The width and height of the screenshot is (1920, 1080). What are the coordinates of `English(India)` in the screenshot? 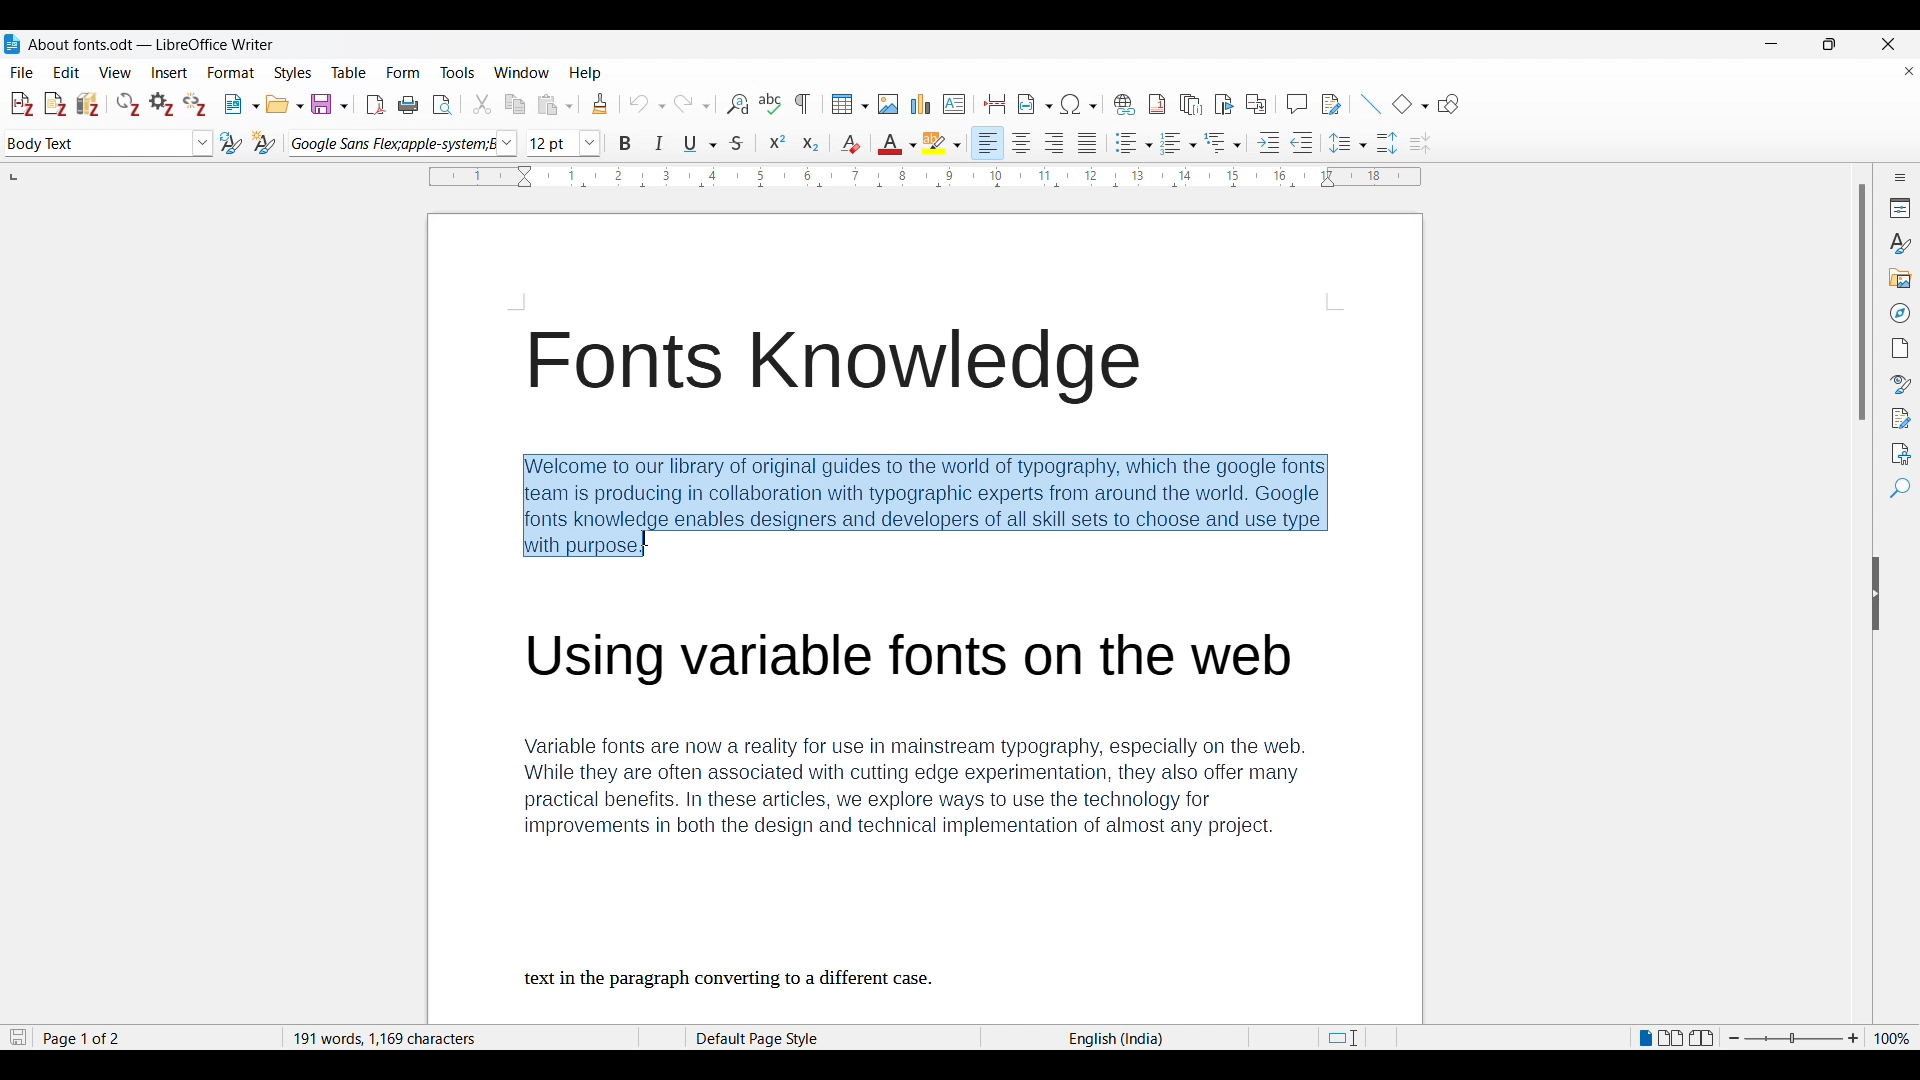 It's located at (1109, 1038).